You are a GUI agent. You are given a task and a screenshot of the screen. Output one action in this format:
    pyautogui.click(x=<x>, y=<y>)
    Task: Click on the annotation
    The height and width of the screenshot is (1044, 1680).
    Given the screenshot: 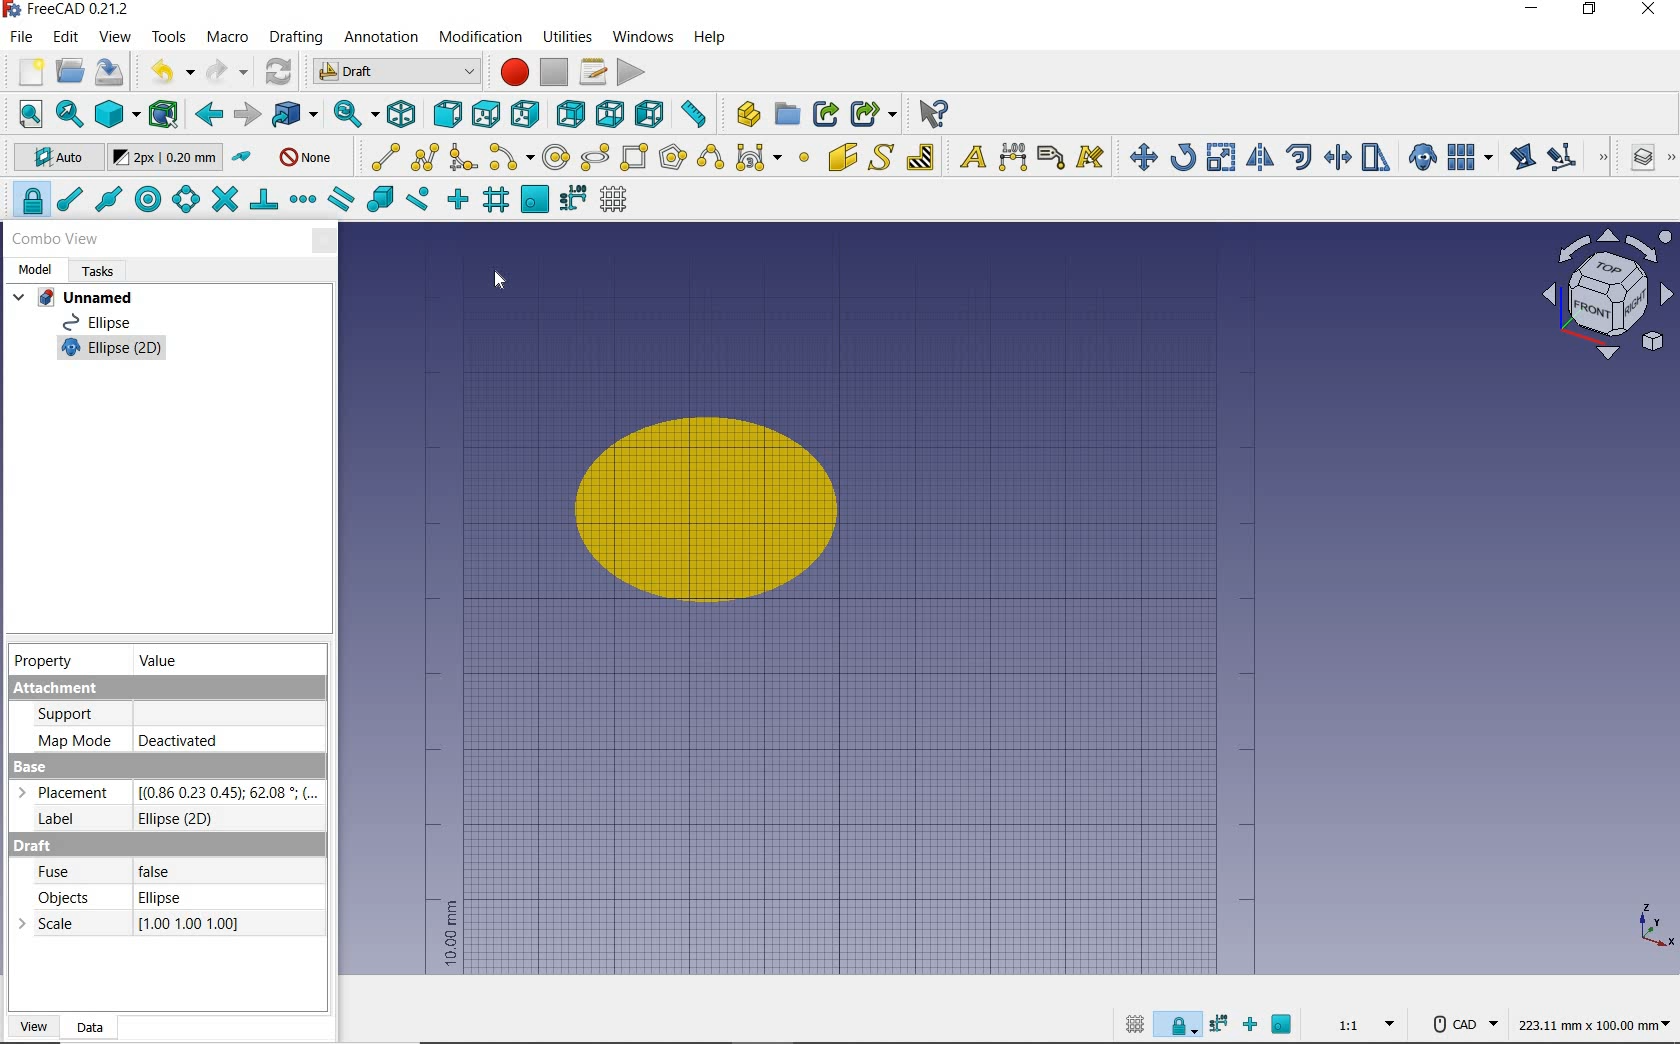 What is the action you would take?
    pyautogui.click(x=381, y=38)
    